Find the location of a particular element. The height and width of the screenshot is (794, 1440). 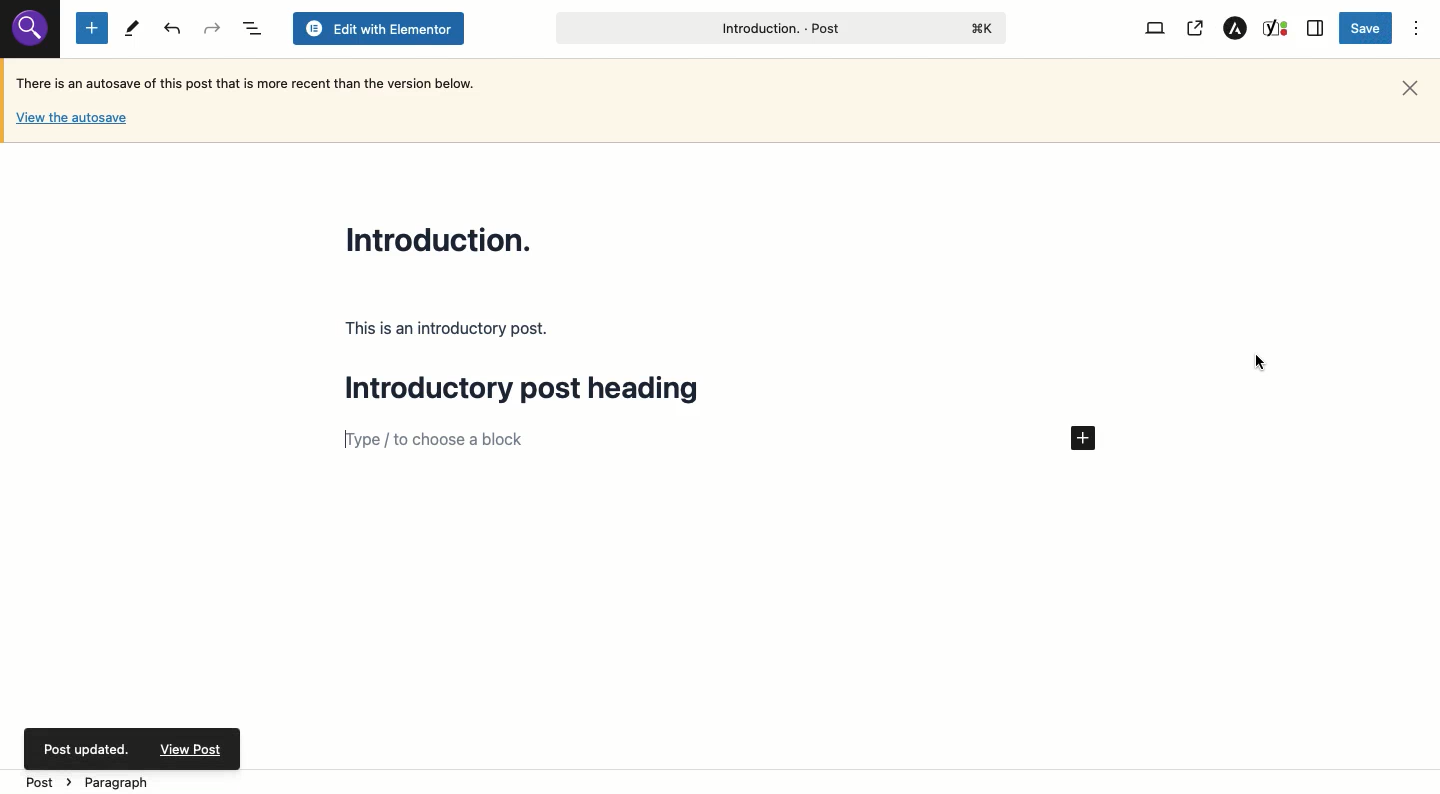

Autosave text is located at coordinates (252, 82).